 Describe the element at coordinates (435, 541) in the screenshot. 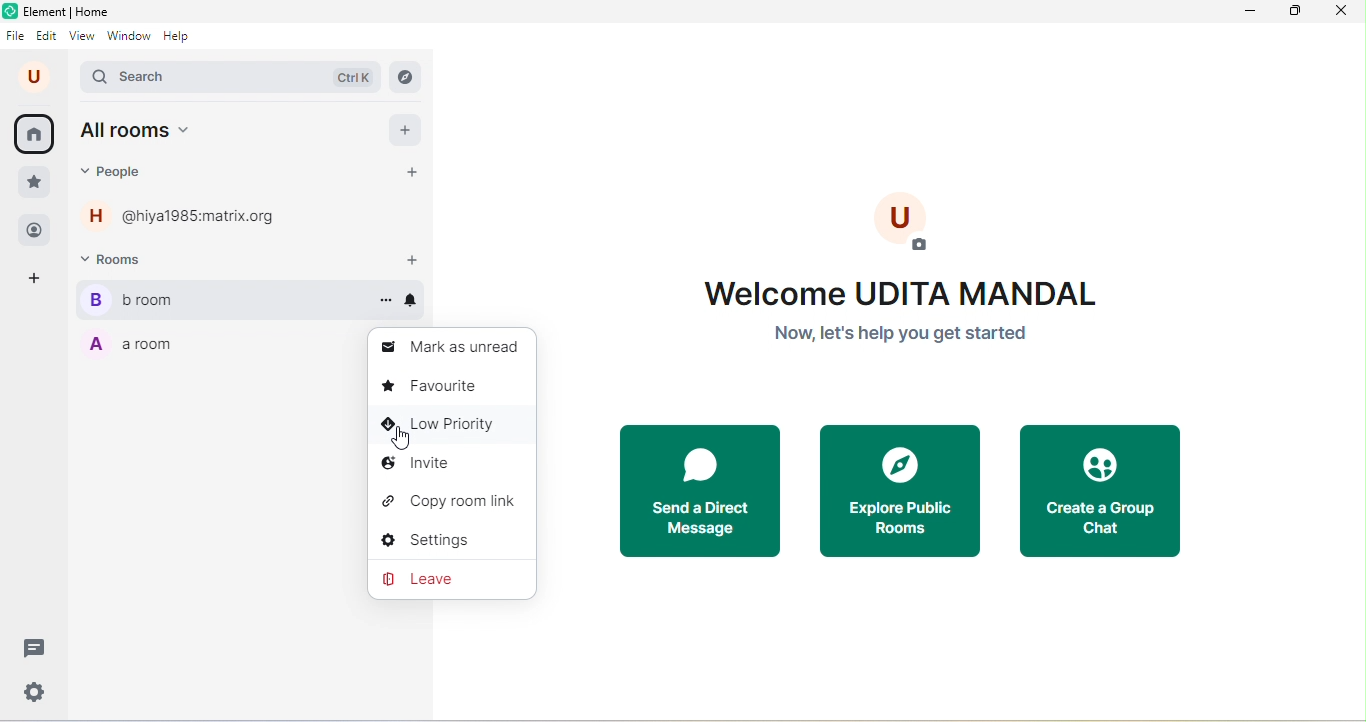

I see `settings` at that location.